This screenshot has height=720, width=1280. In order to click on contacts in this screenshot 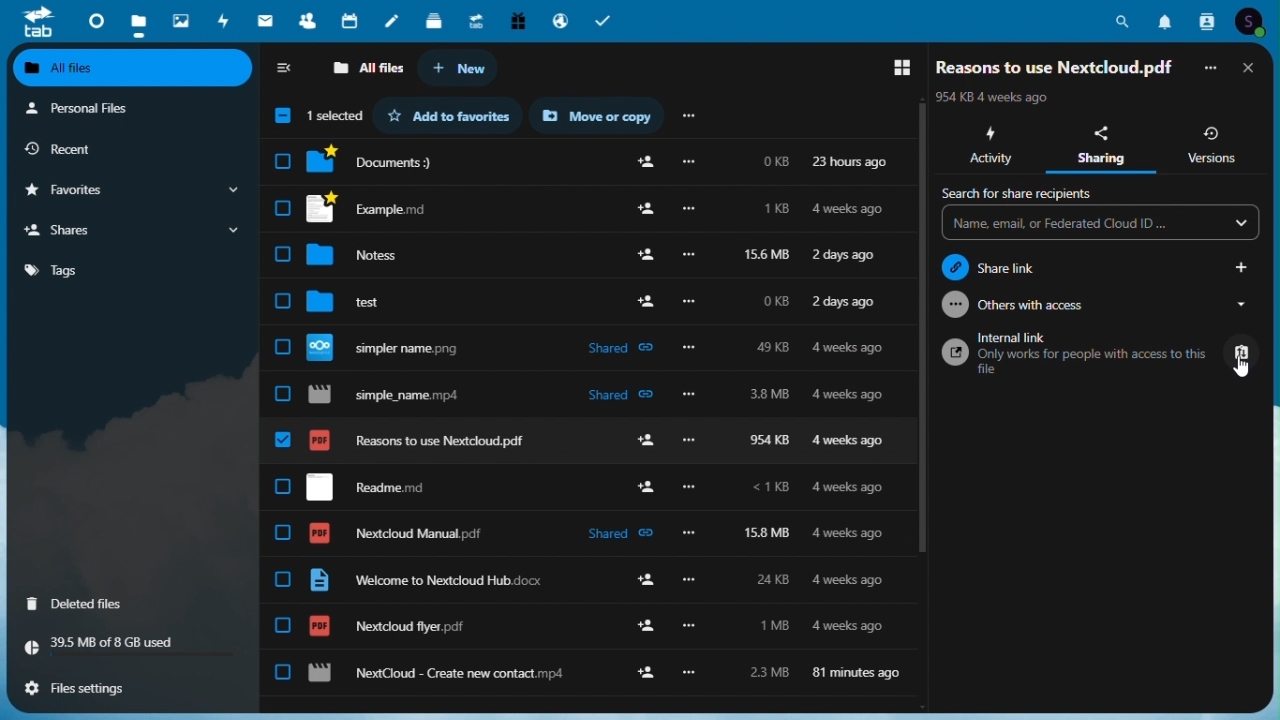, I will do `click(1205, 20)`.